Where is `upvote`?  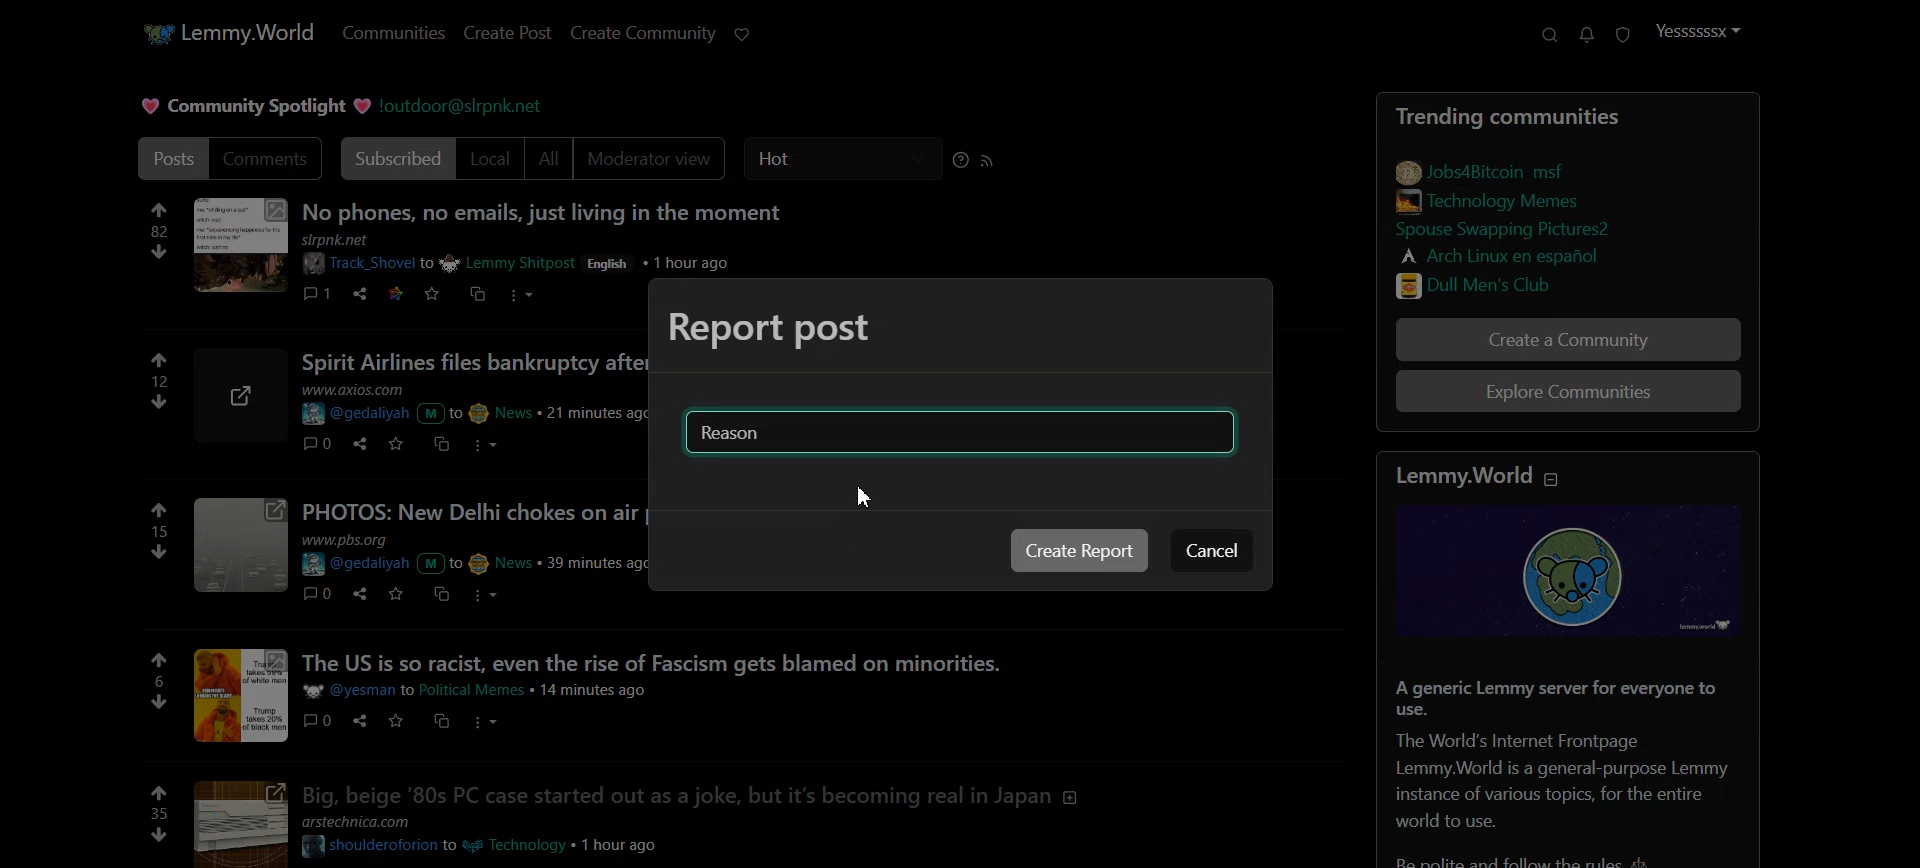 upvote is located at coordinates (160, 361).